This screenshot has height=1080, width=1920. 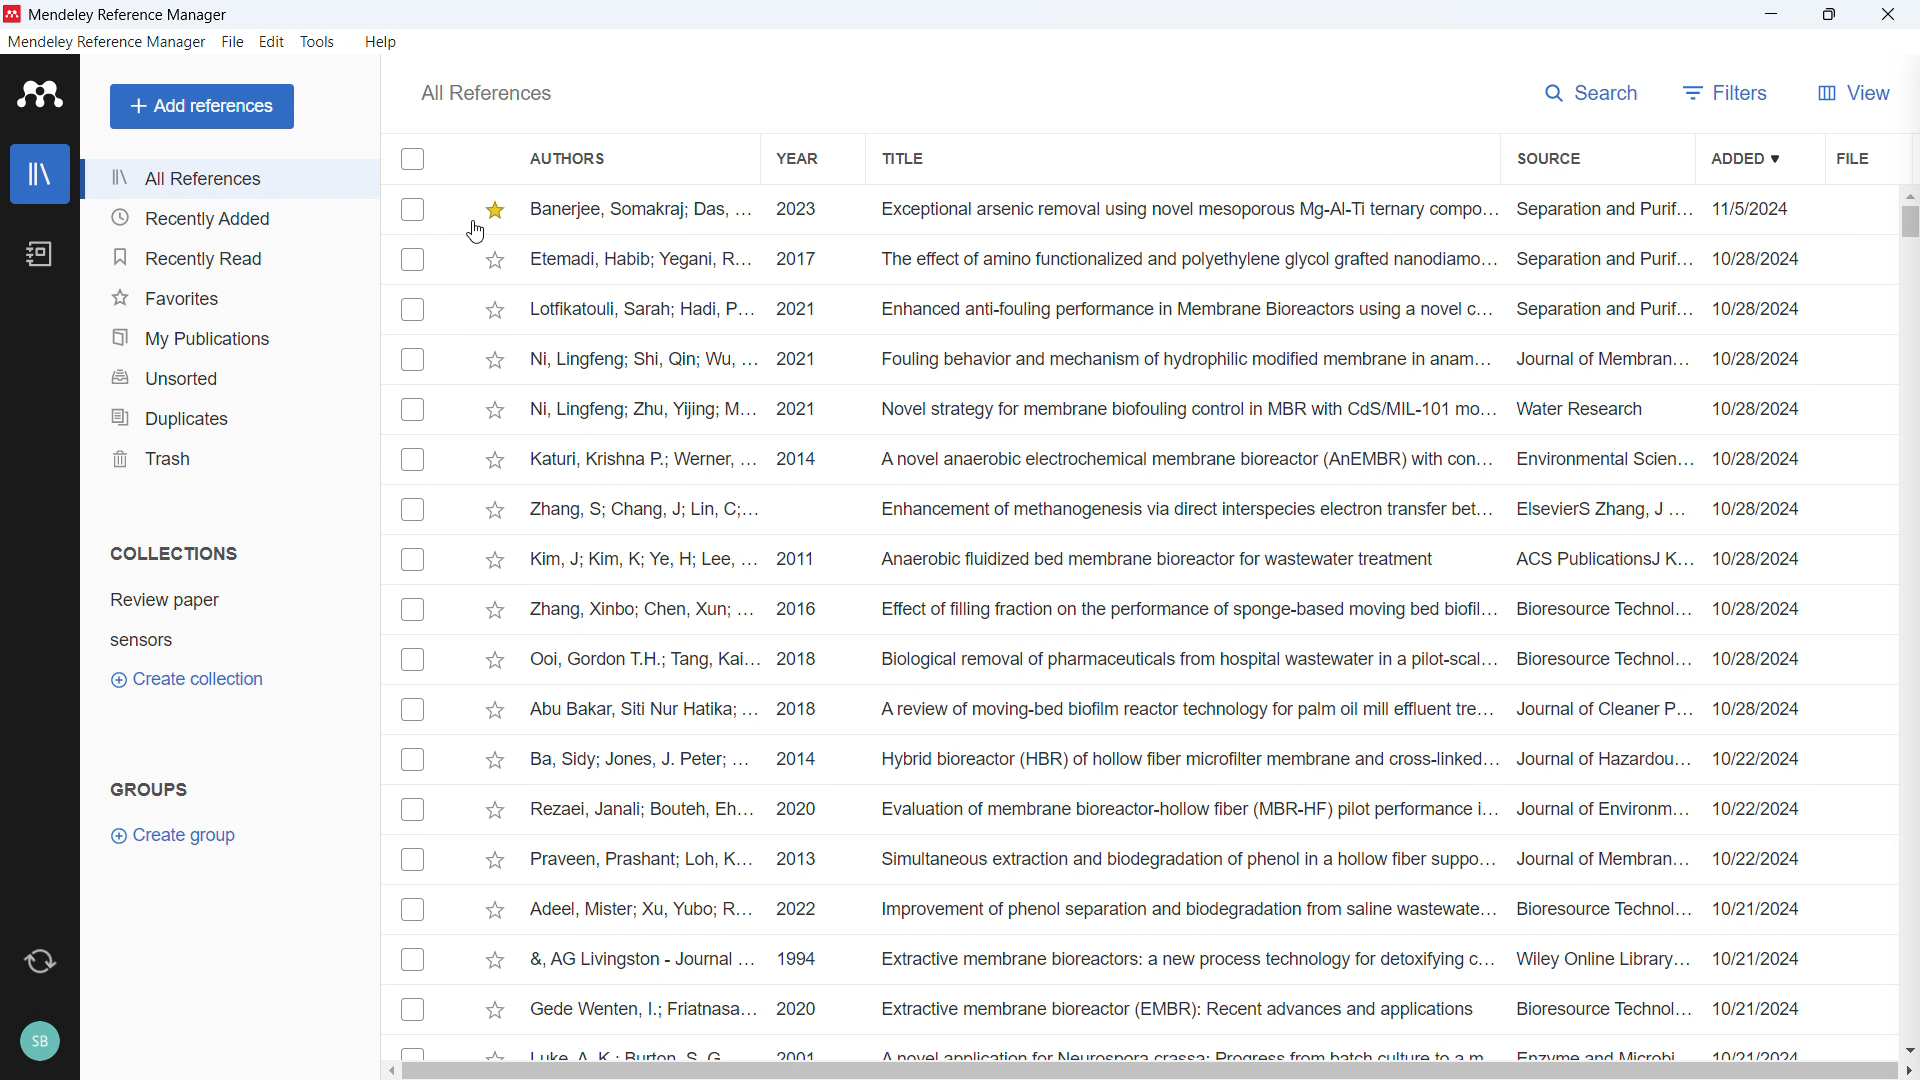 I want to click on Maximise , so click(x=1829, y=15).